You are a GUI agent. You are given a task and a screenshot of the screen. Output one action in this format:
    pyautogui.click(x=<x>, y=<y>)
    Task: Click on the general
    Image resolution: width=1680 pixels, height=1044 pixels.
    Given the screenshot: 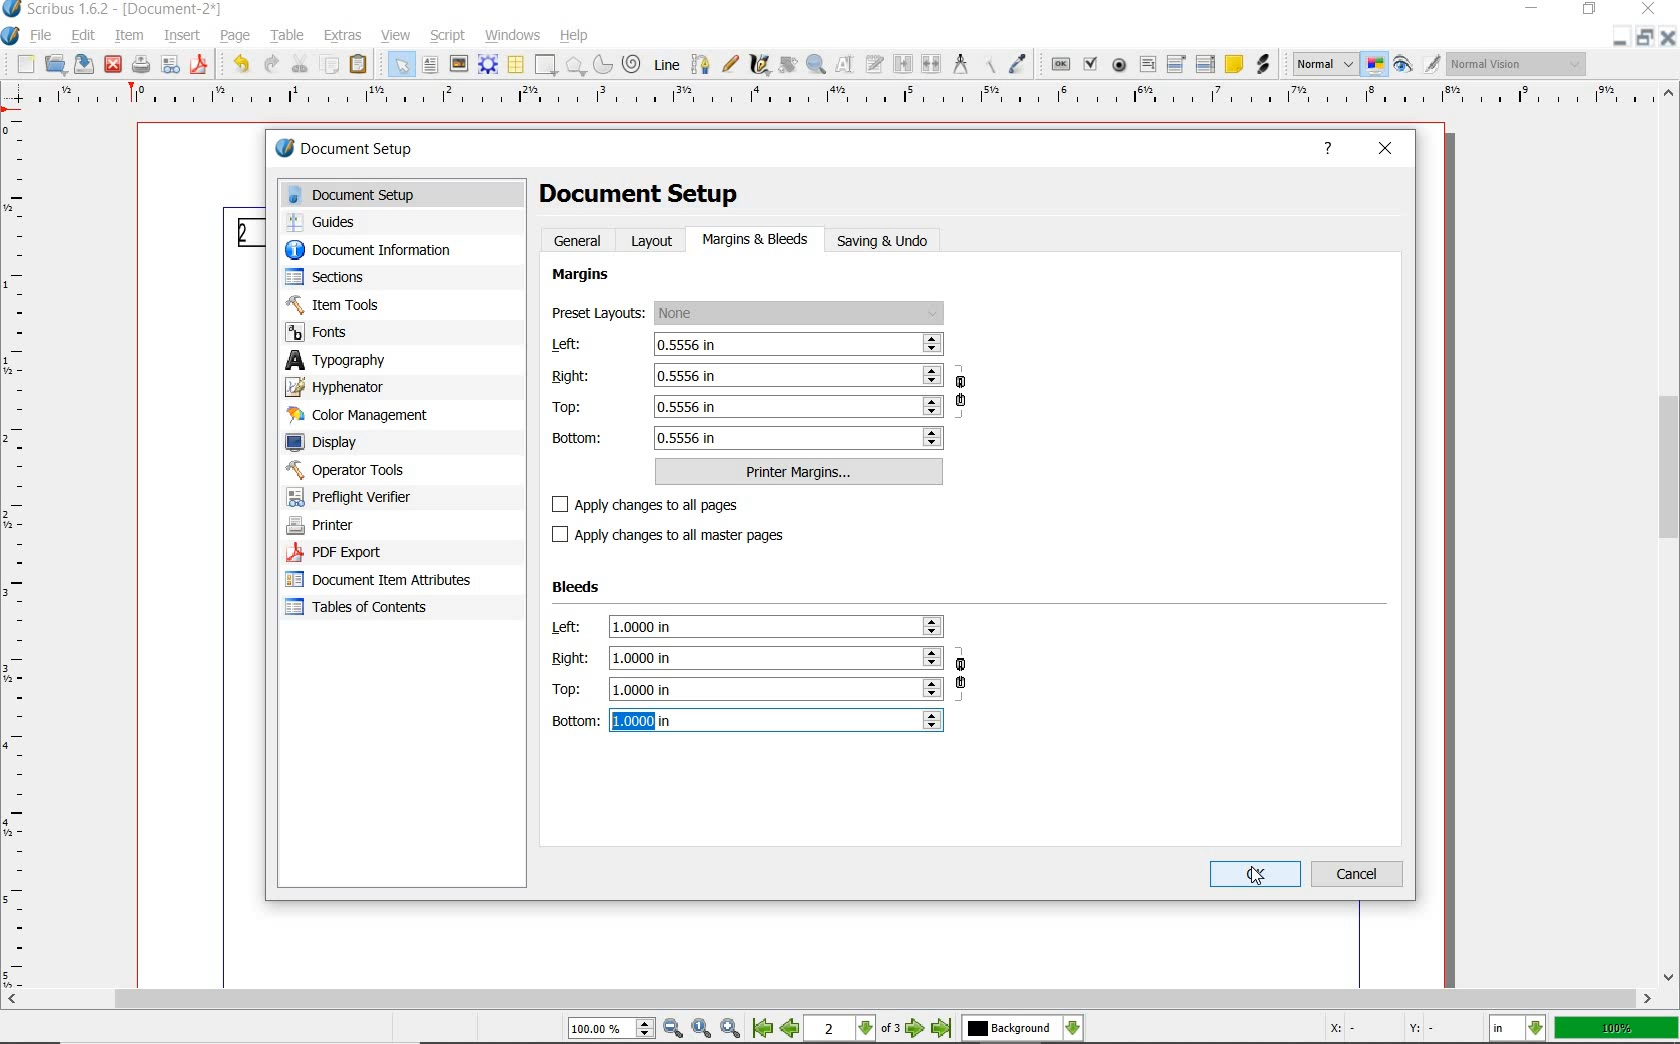 What is the action you would take?
    pyautogui.click(x=579, y=240)
    